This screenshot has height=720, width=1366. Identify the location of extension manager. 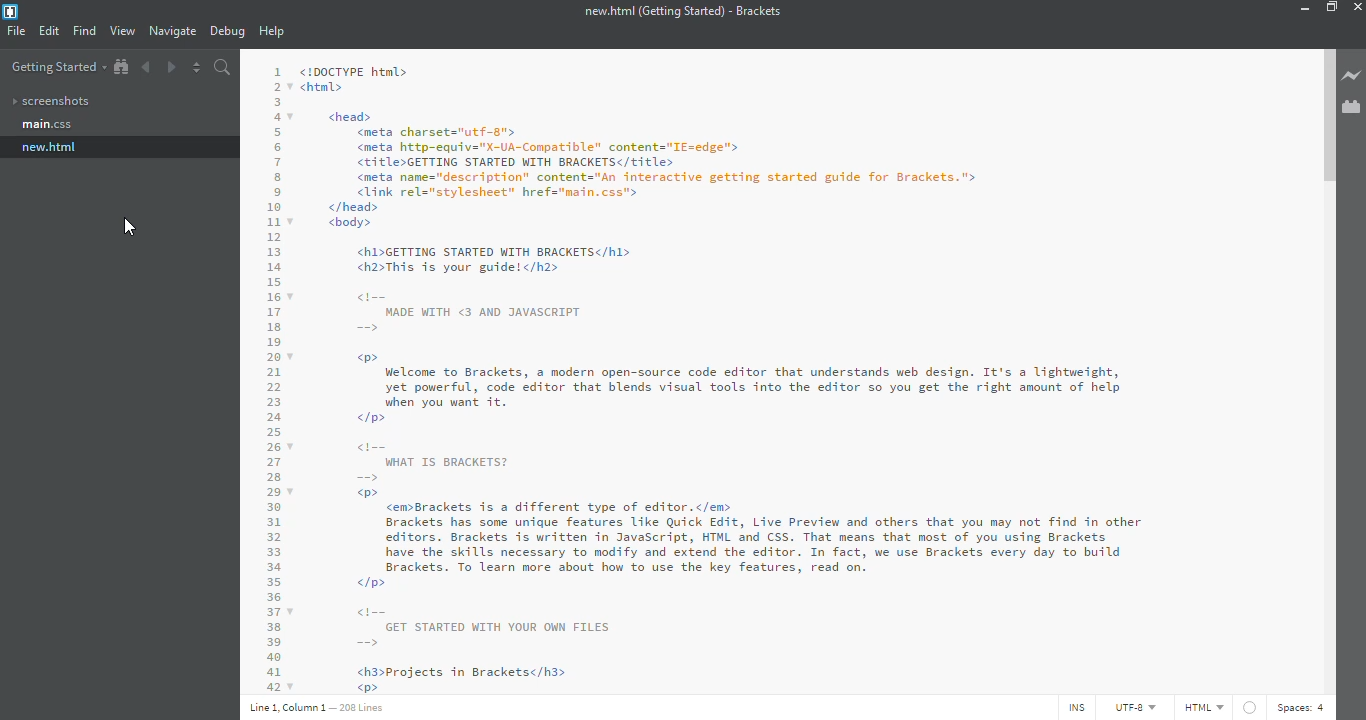
(1352, 107).